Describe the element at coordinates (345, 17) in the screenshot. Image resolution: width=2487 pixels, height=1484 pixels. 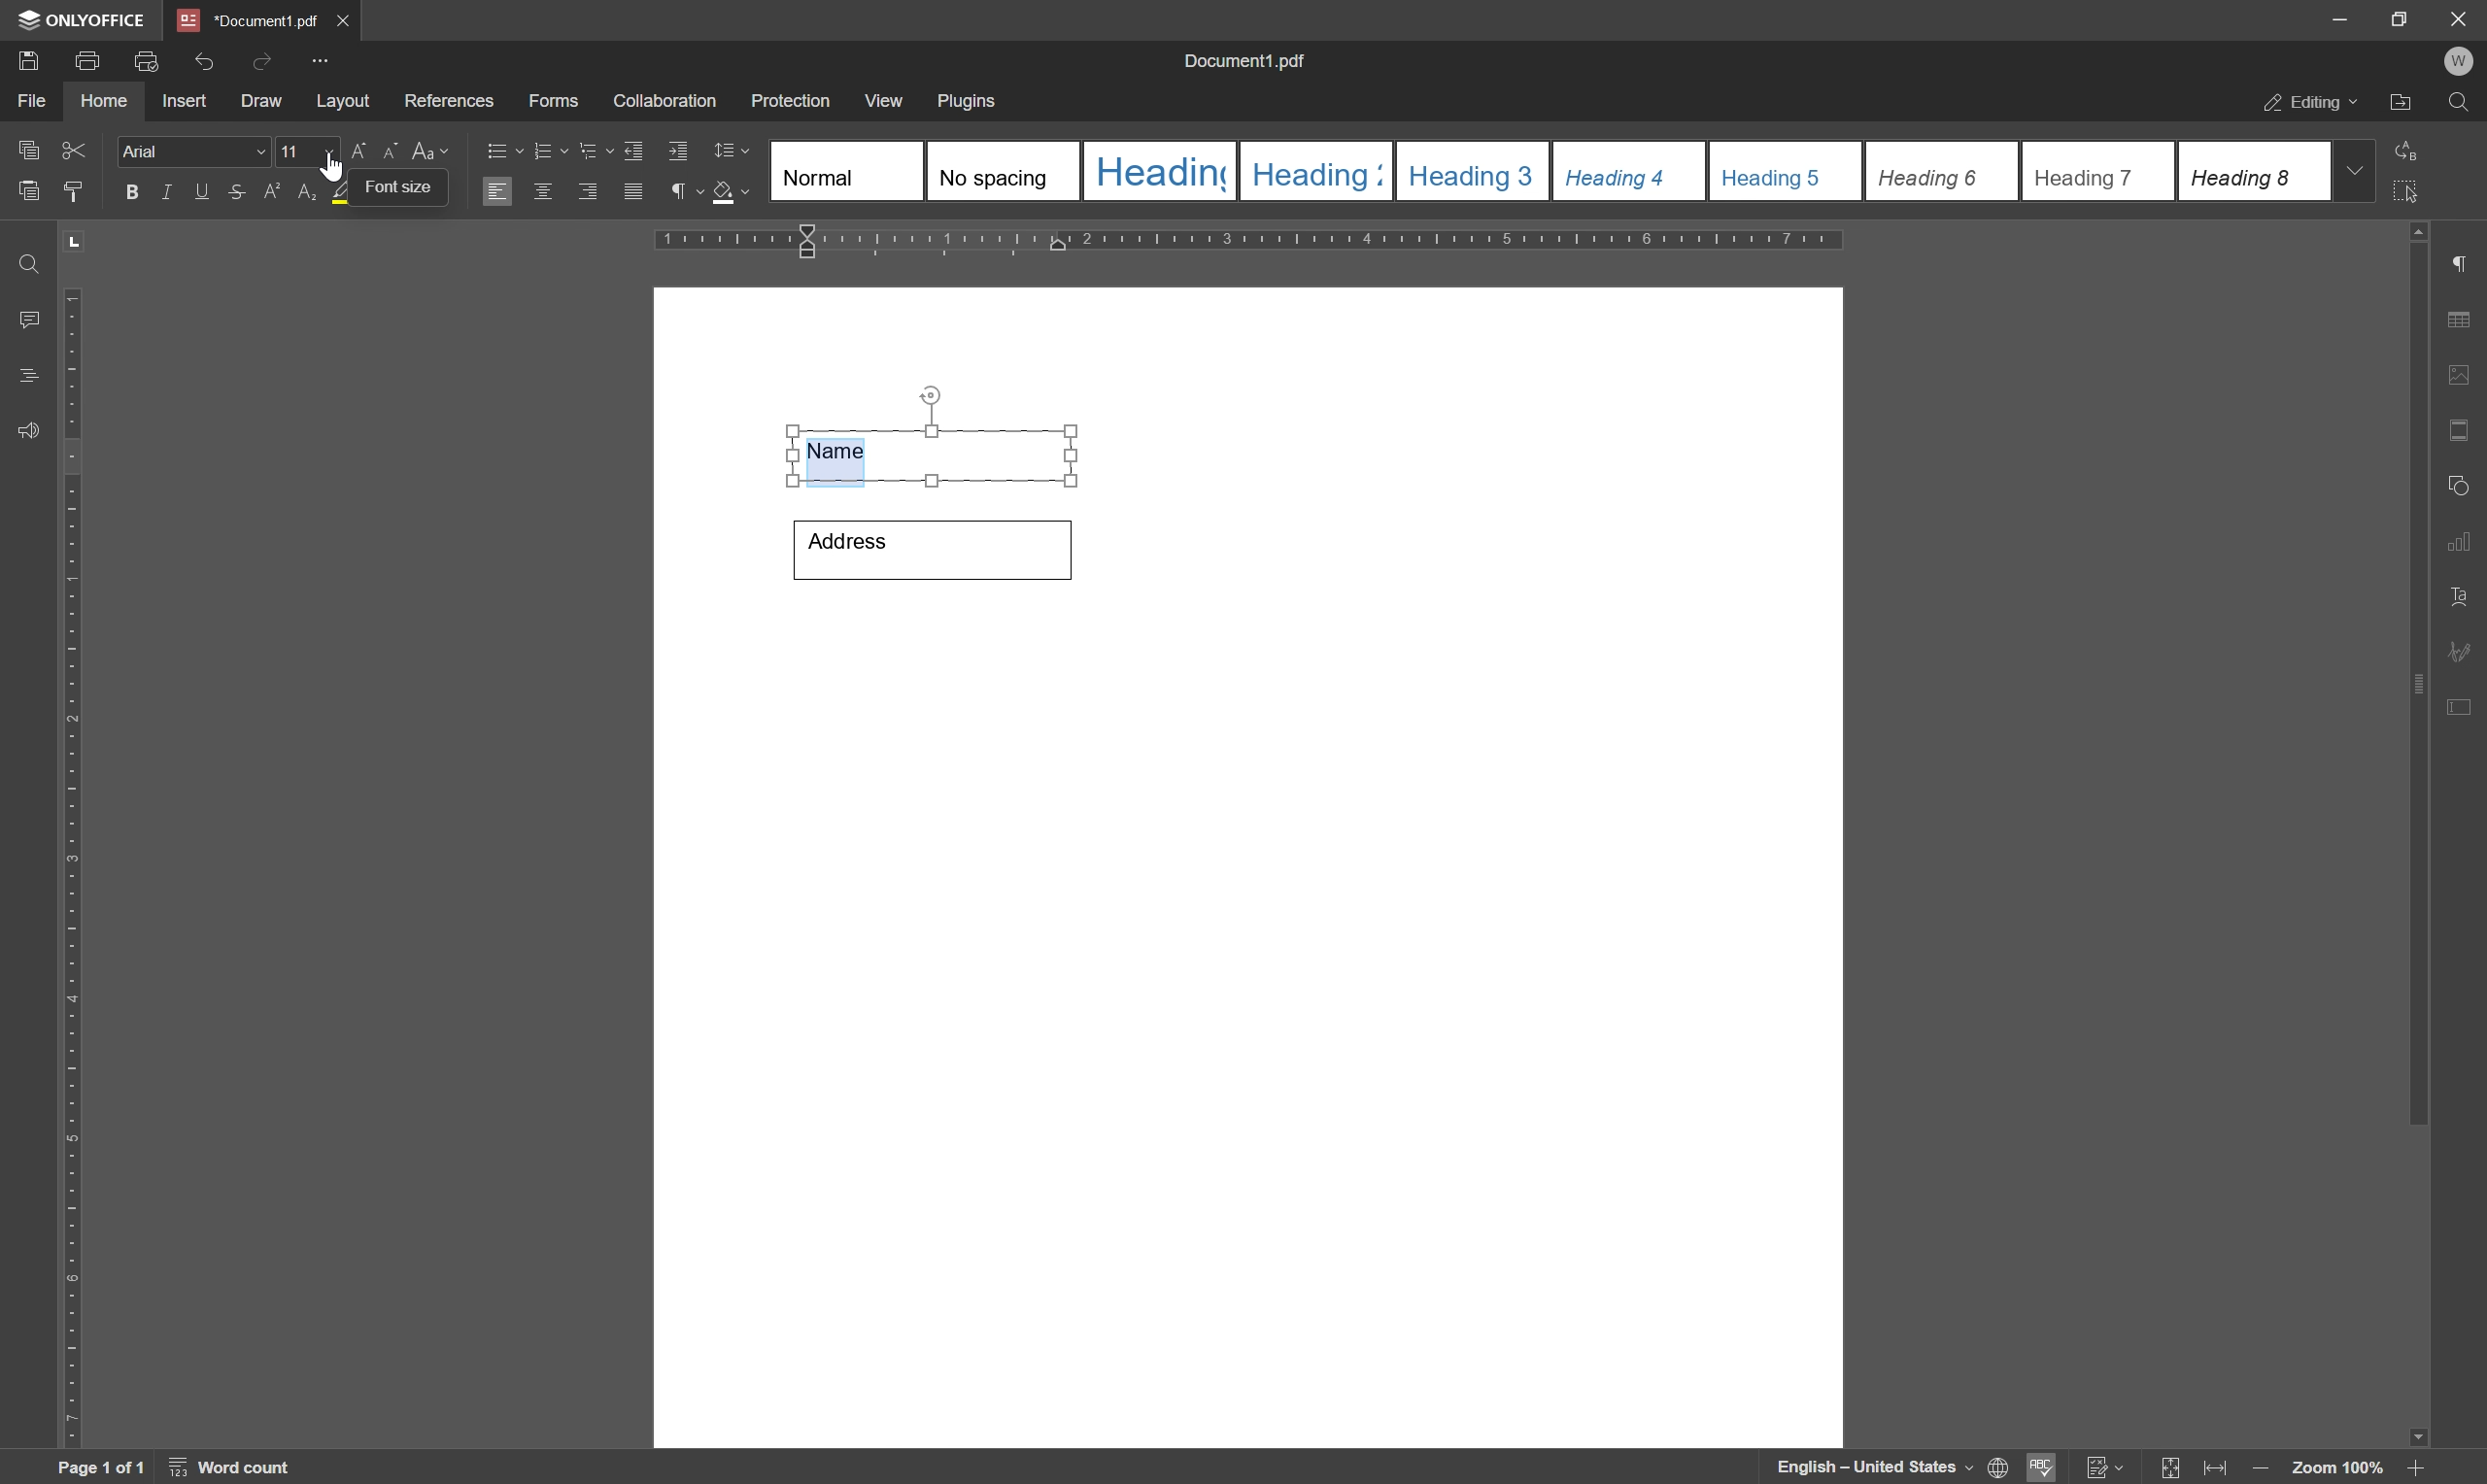
I see `close` at that location.